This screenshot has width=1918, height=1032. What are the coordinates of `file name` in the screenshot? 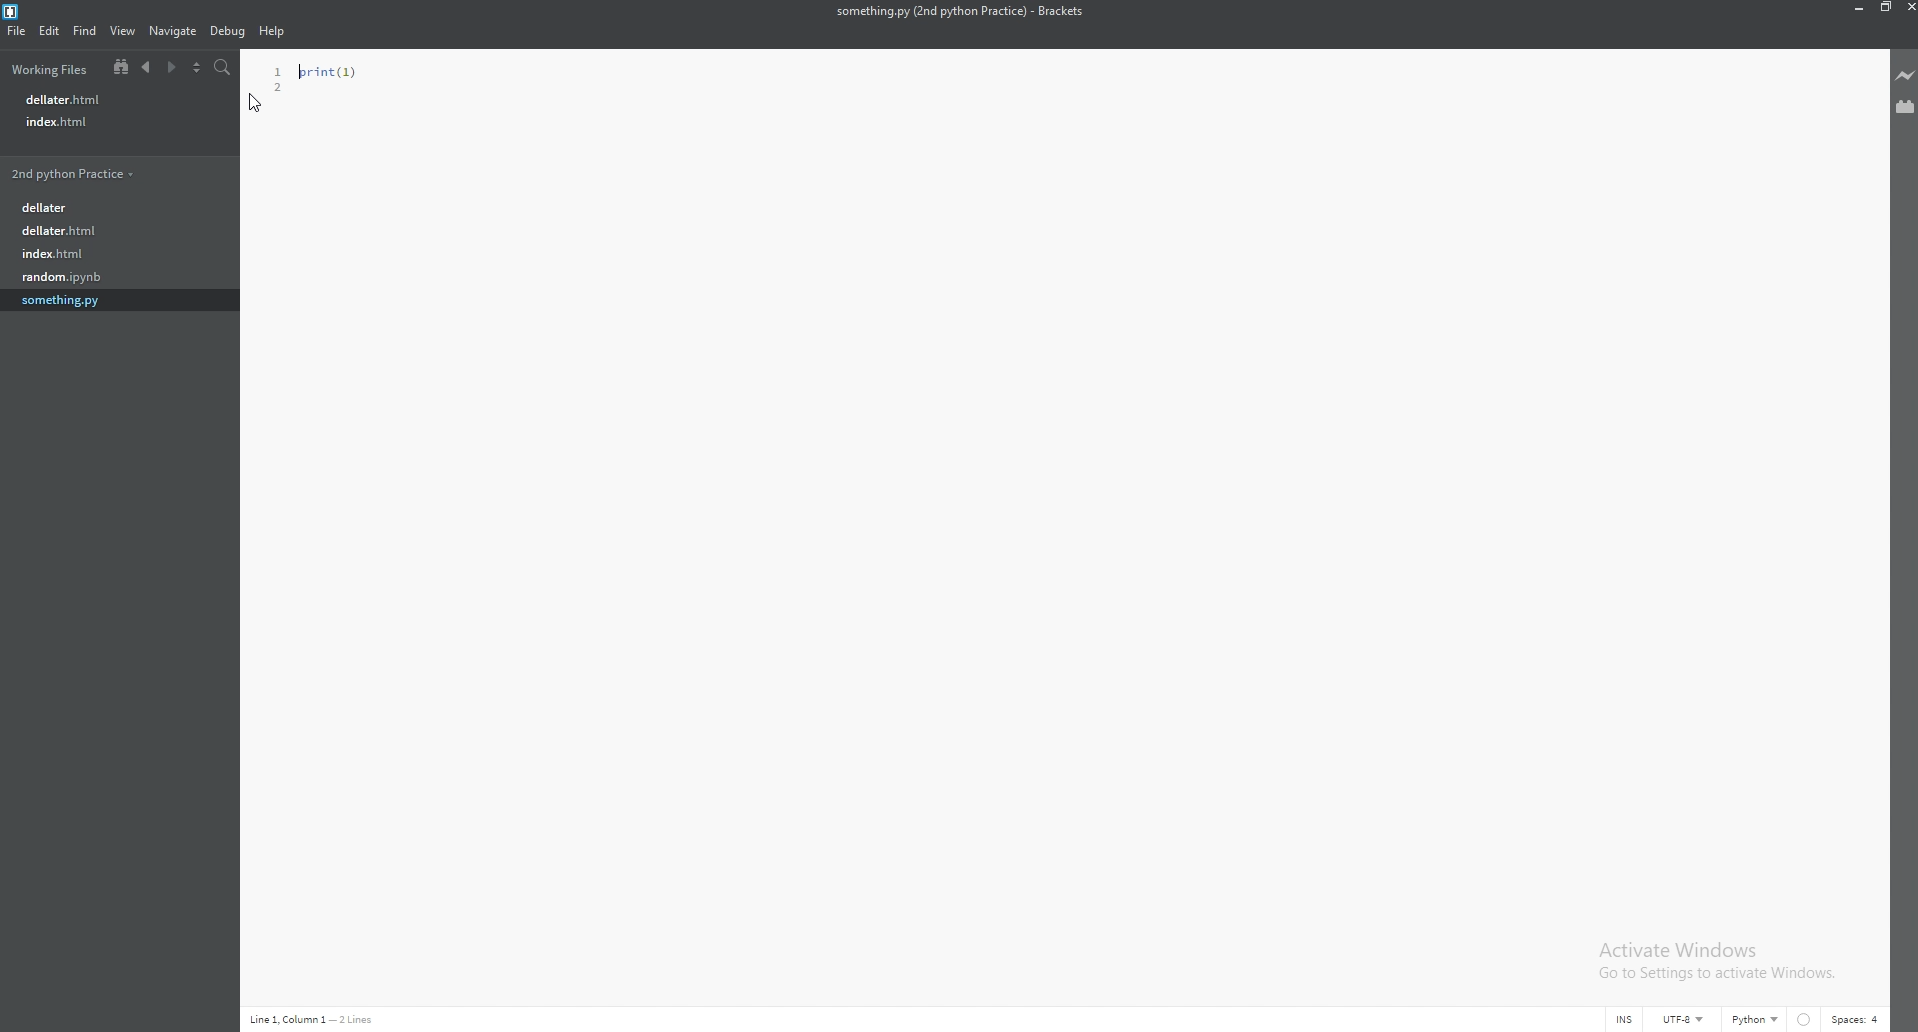 It's located at (93, 121).